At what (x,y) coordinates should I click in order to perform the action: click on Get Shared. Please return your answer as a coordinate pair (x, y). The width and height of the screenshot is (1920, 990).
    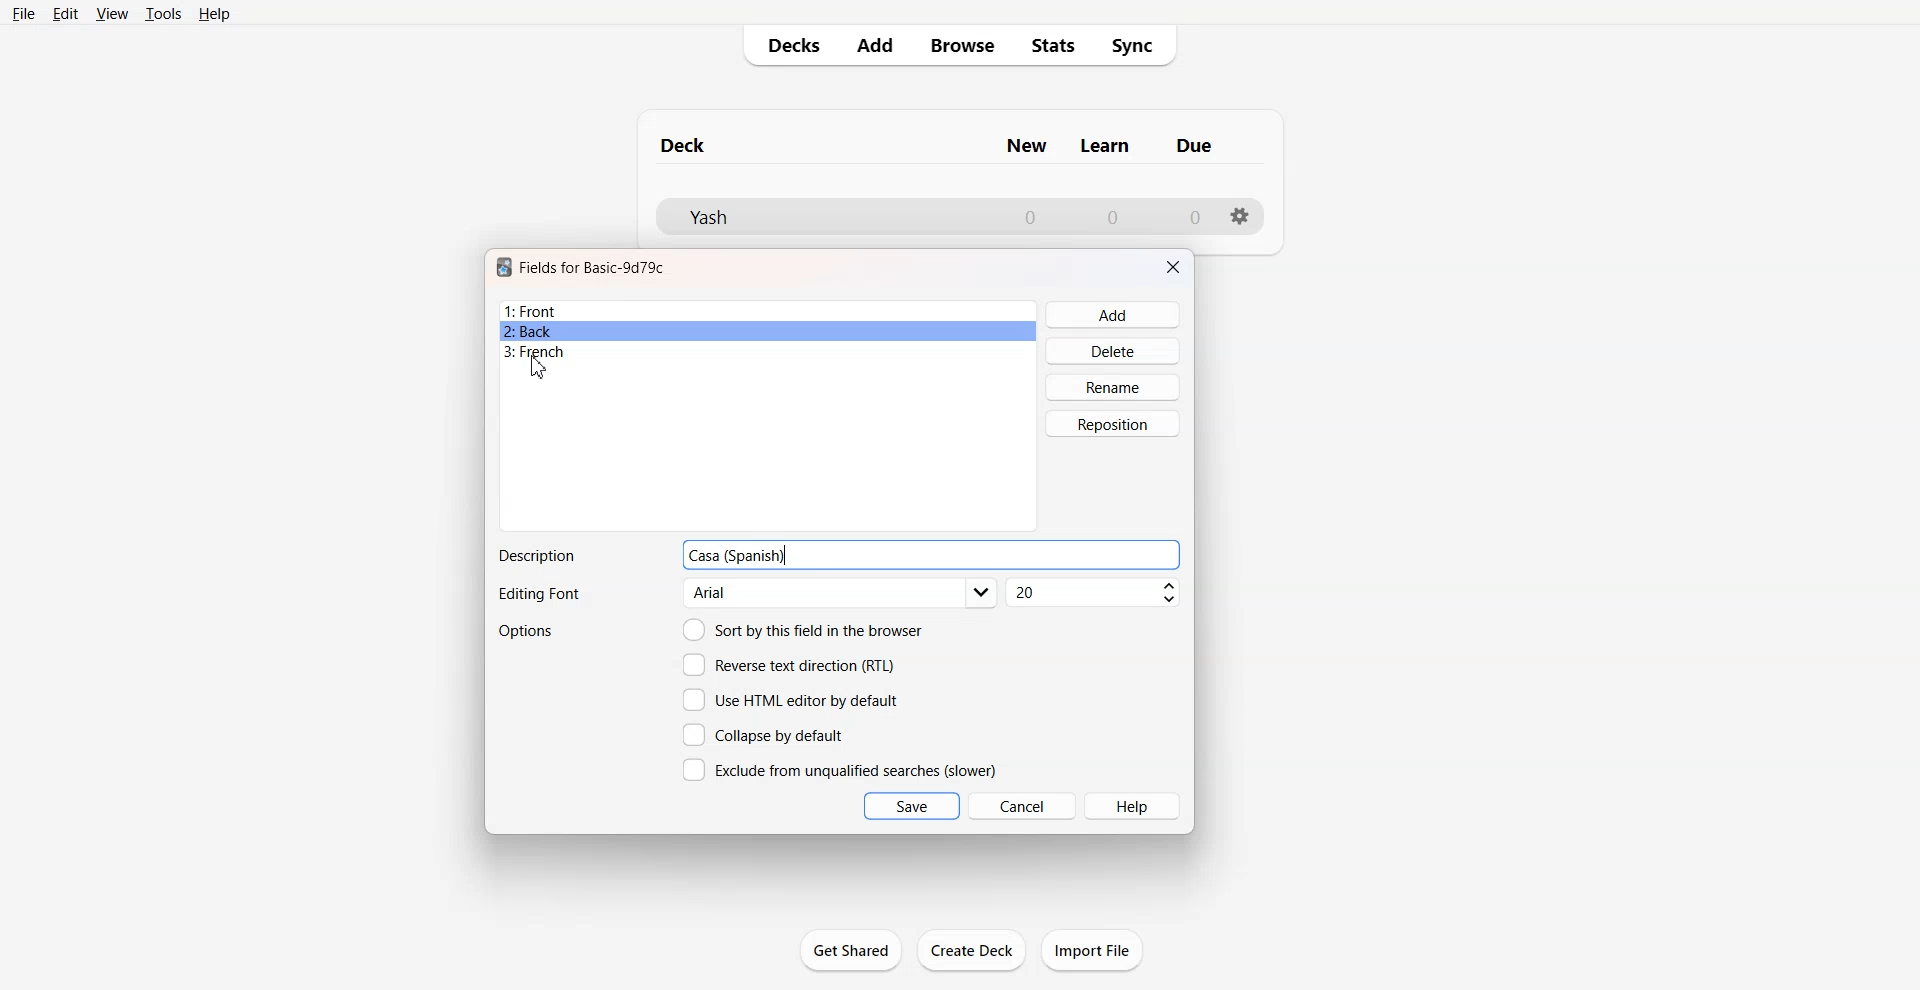
    Looking at the image, I should click on (851, 950).